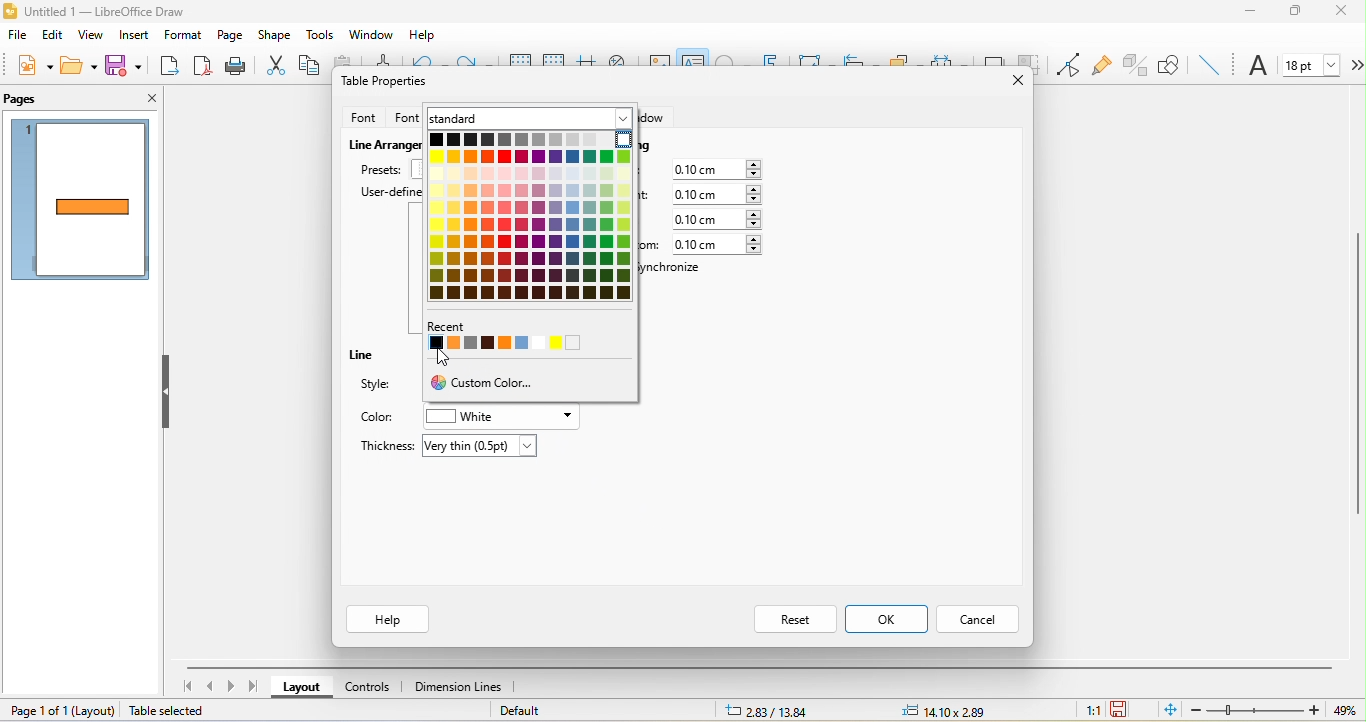 The width and height of the screenshot is (1366, 722). Describe the element at coordinates (371, 685) in the screenshot. I see `controls` at that location.